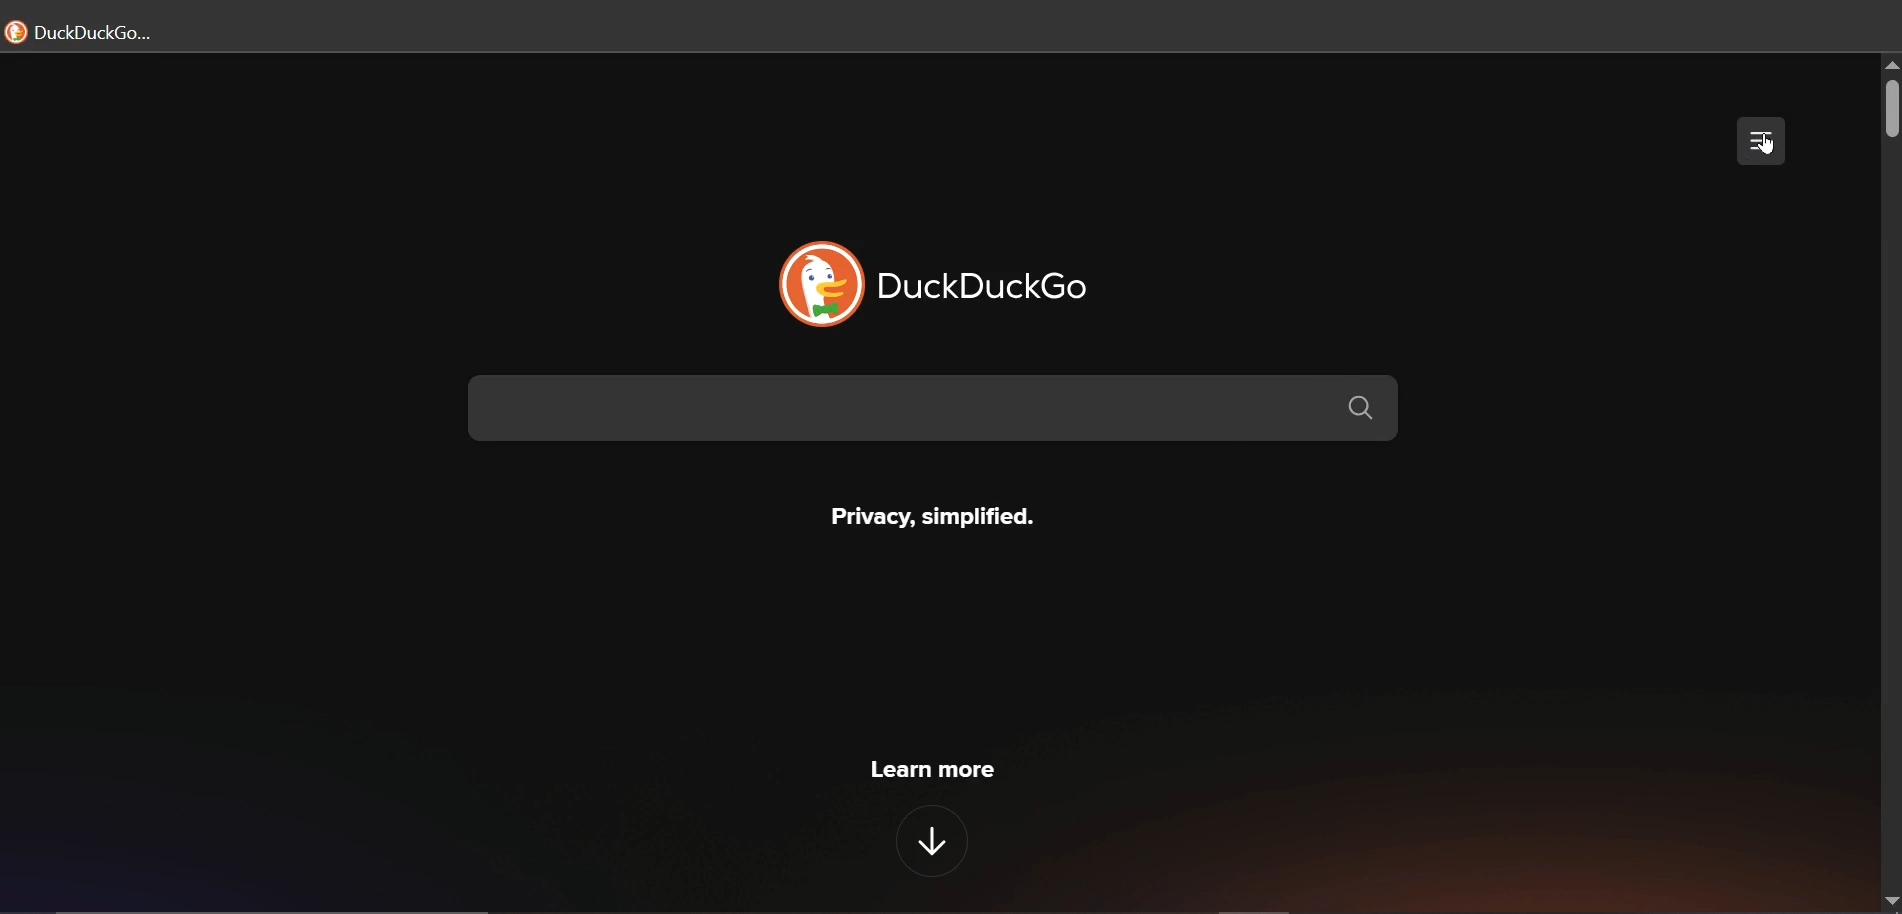 This screenshot has height=914, width=1902. What do you see at coordinates (1890, 111) in the screenshot?
I see `scroll` at bounding box center [1890, 111].